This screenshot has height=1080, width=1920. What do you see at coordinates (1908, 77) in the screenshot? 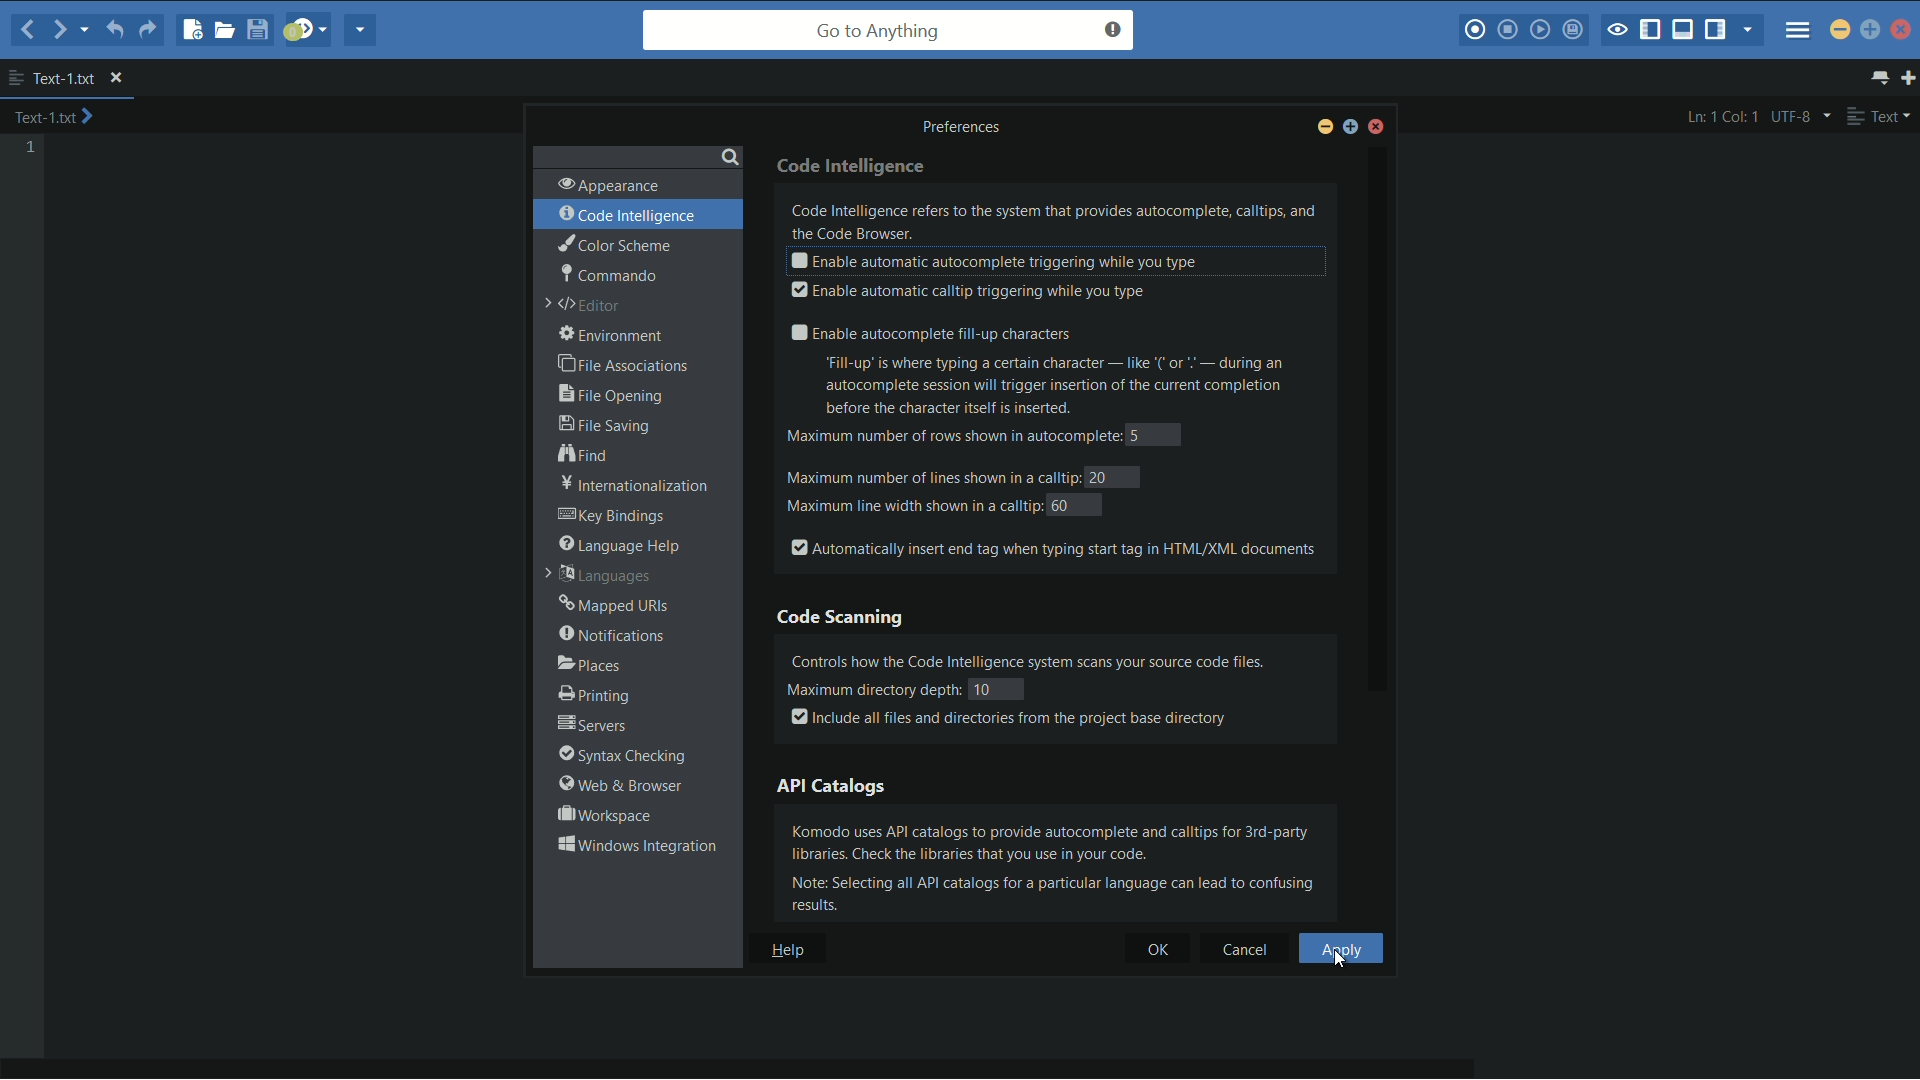
I see `new tab` at bounding box center [1908, 77].